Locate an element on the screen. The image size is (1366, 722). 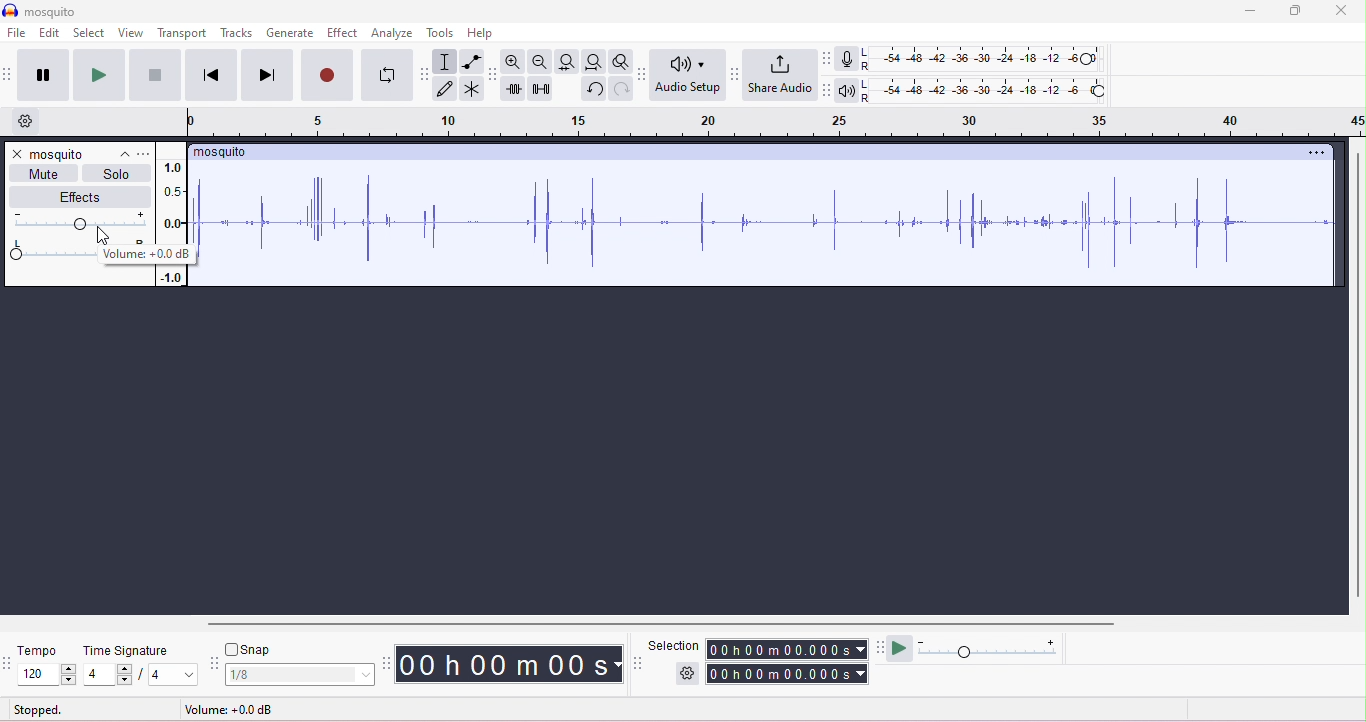
selection options is located at coordinates (687, 673).